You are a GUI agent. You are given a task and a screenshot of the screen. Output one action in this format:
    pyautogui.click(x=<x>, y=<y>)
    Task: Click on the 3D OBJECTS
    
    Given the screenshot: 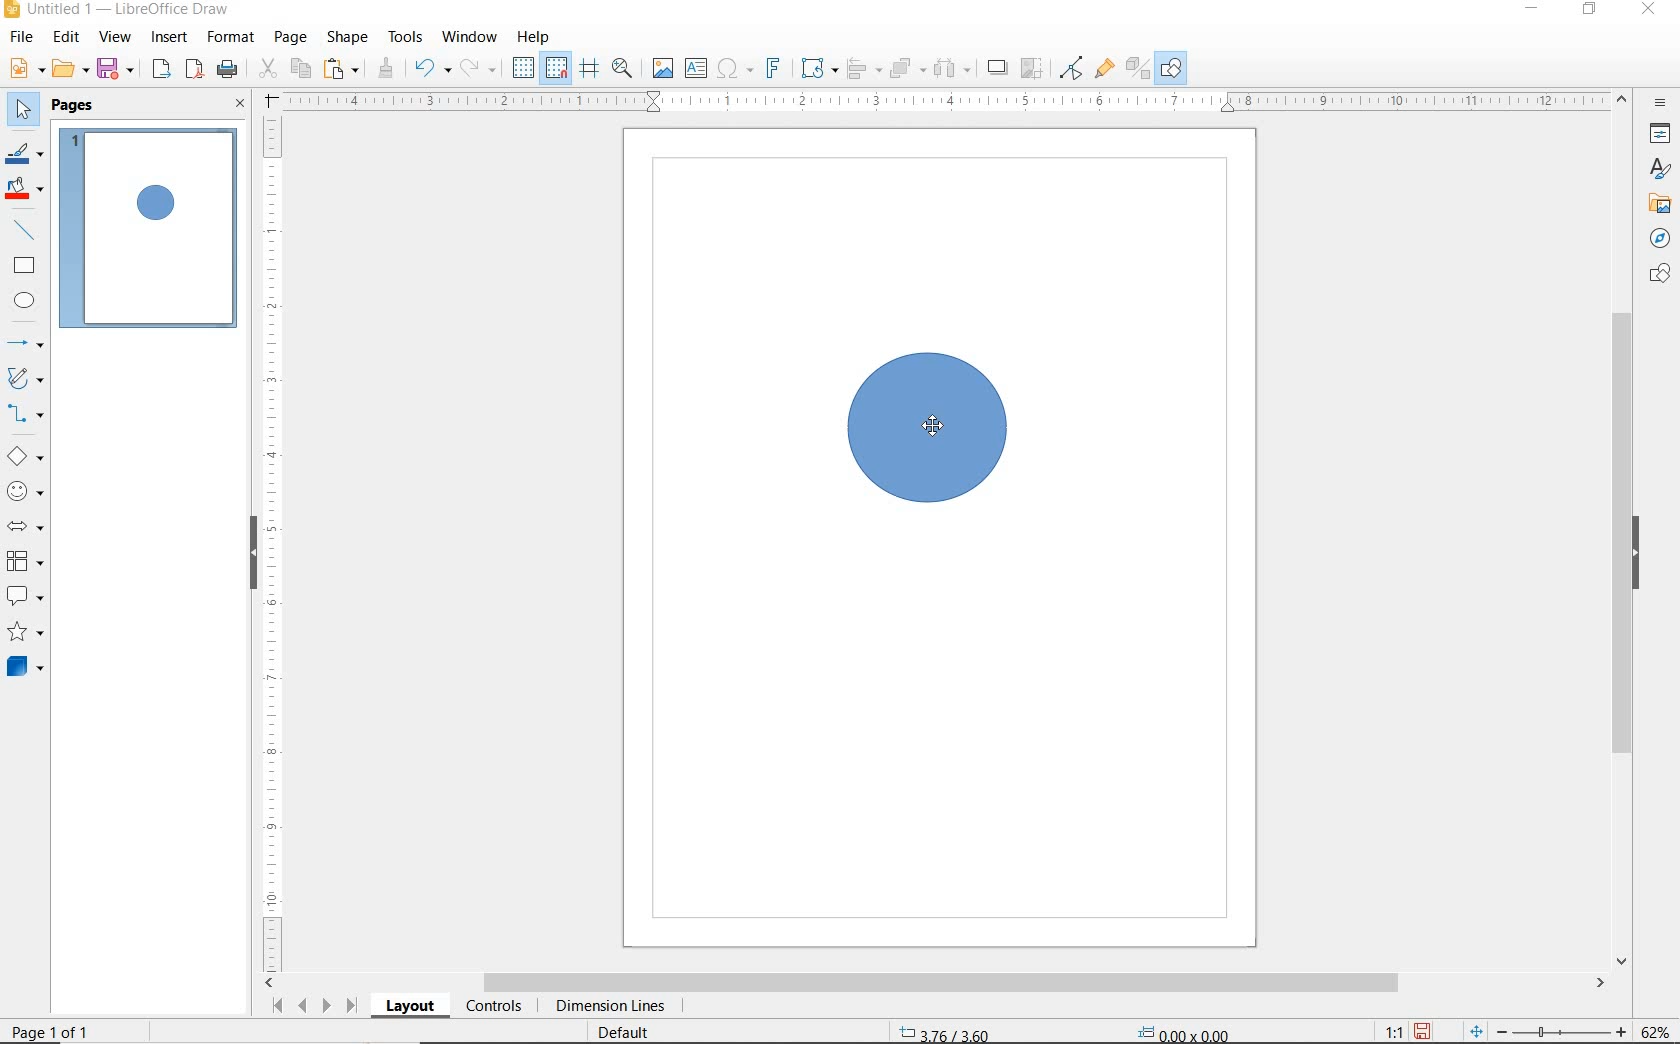 What is the action you would take?
    pyautogui.click(x=28, y=668)
    